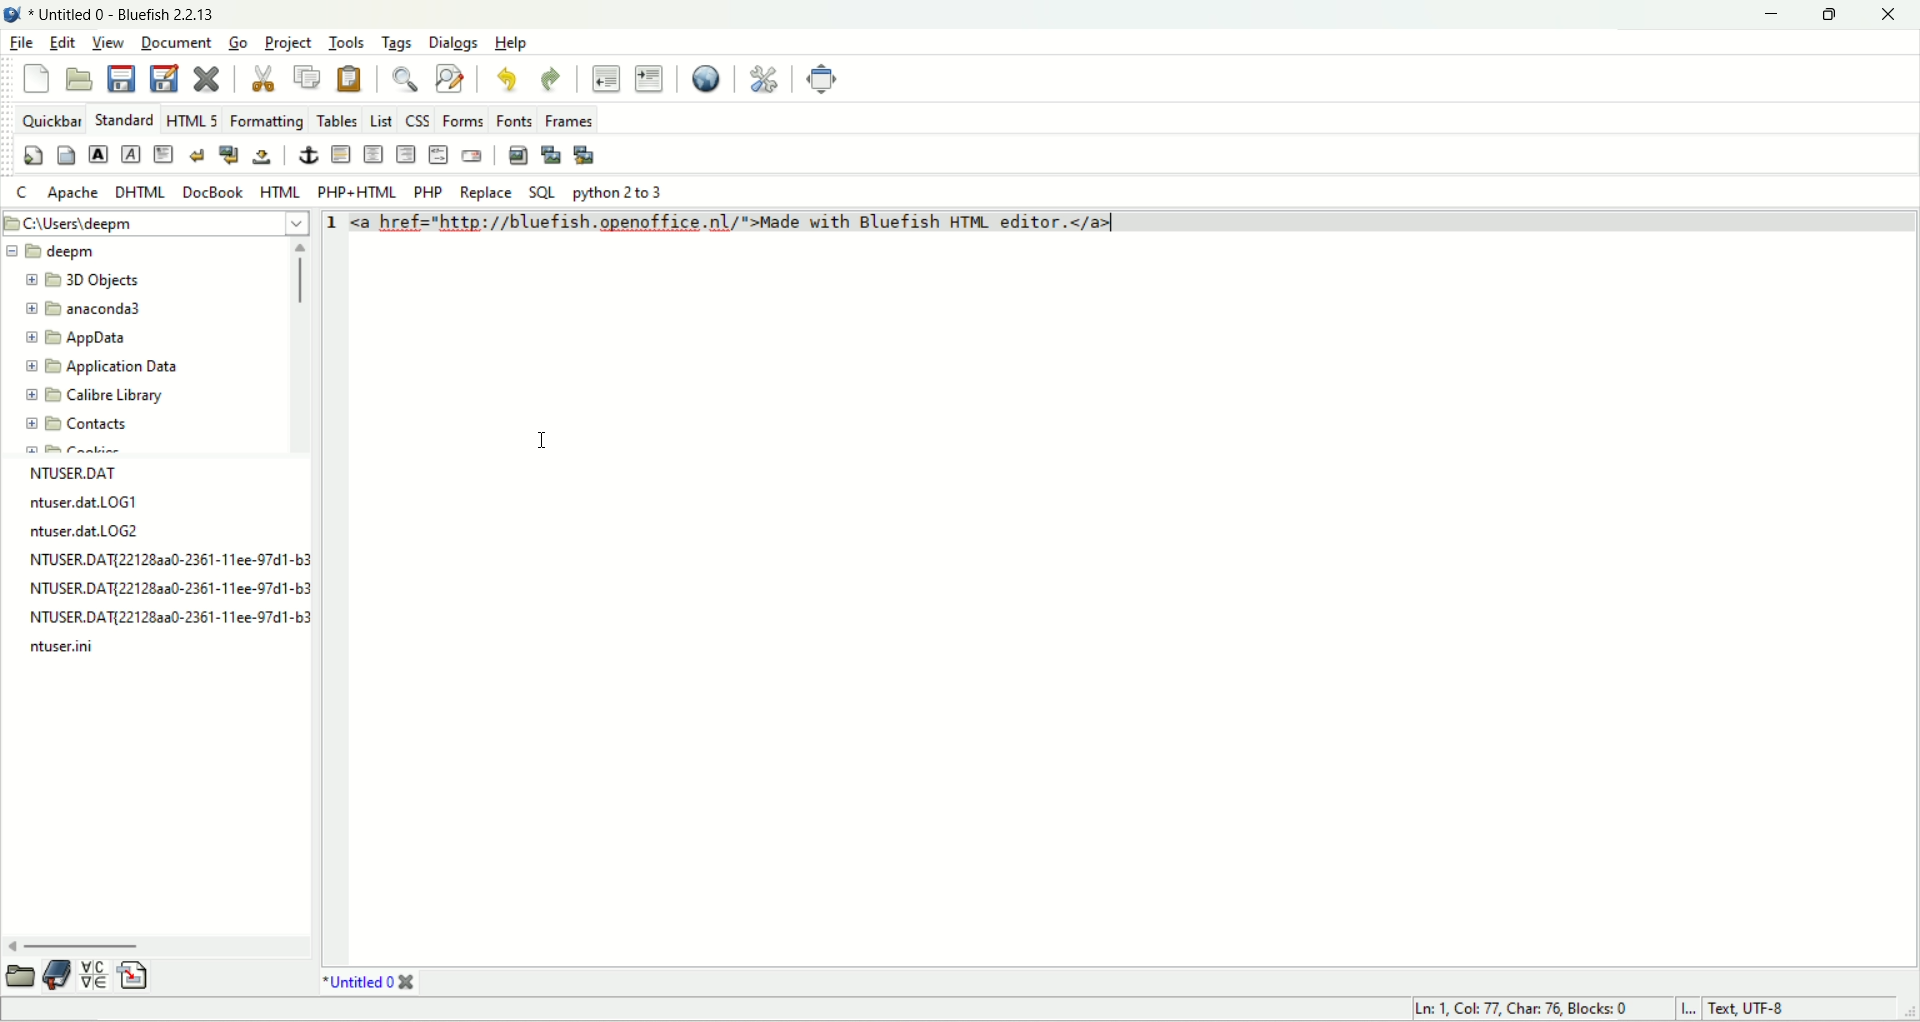 The width and height of the screenshot is (1920, 1022). Describe the element at coordinates (38, 77) in the screenshot. I see `new` at that location.